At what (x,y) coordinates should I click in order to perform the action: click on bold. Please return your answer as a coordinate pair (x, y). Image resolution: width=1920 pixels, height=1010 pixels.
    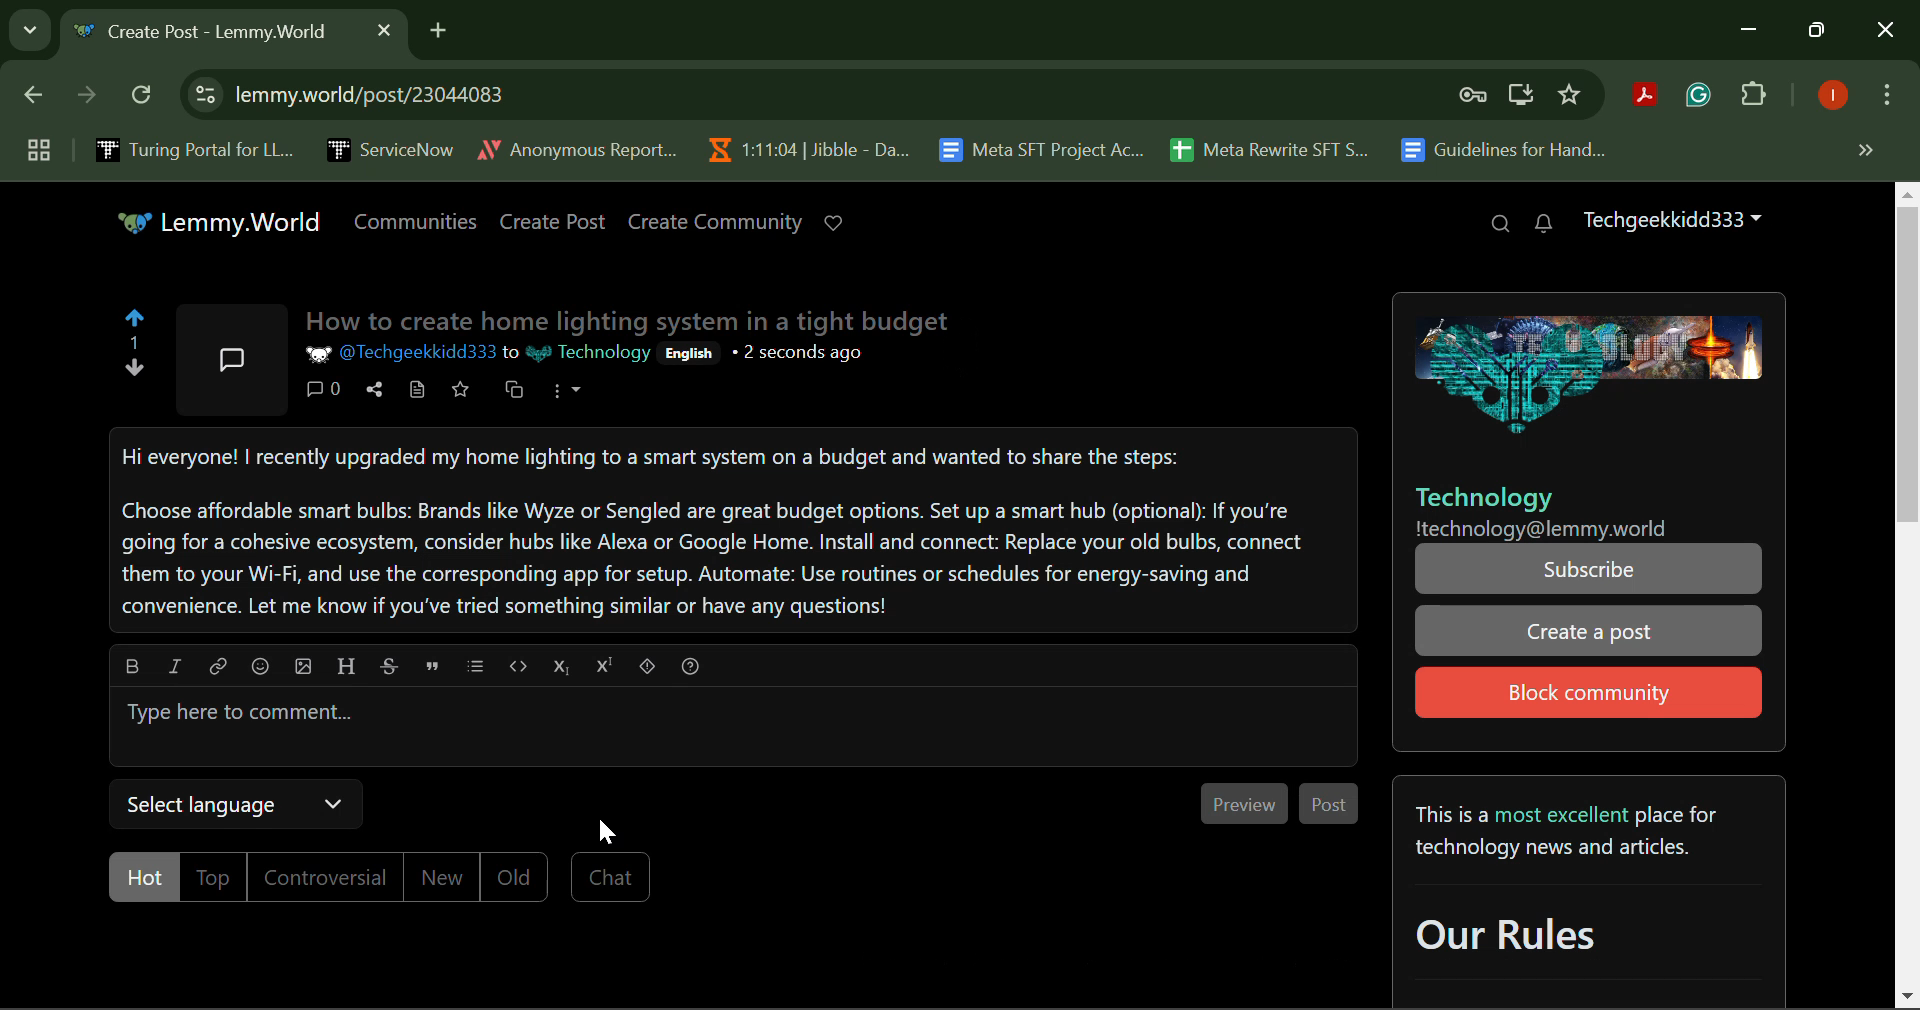
    Looking at the image, I should click on (132, 665).